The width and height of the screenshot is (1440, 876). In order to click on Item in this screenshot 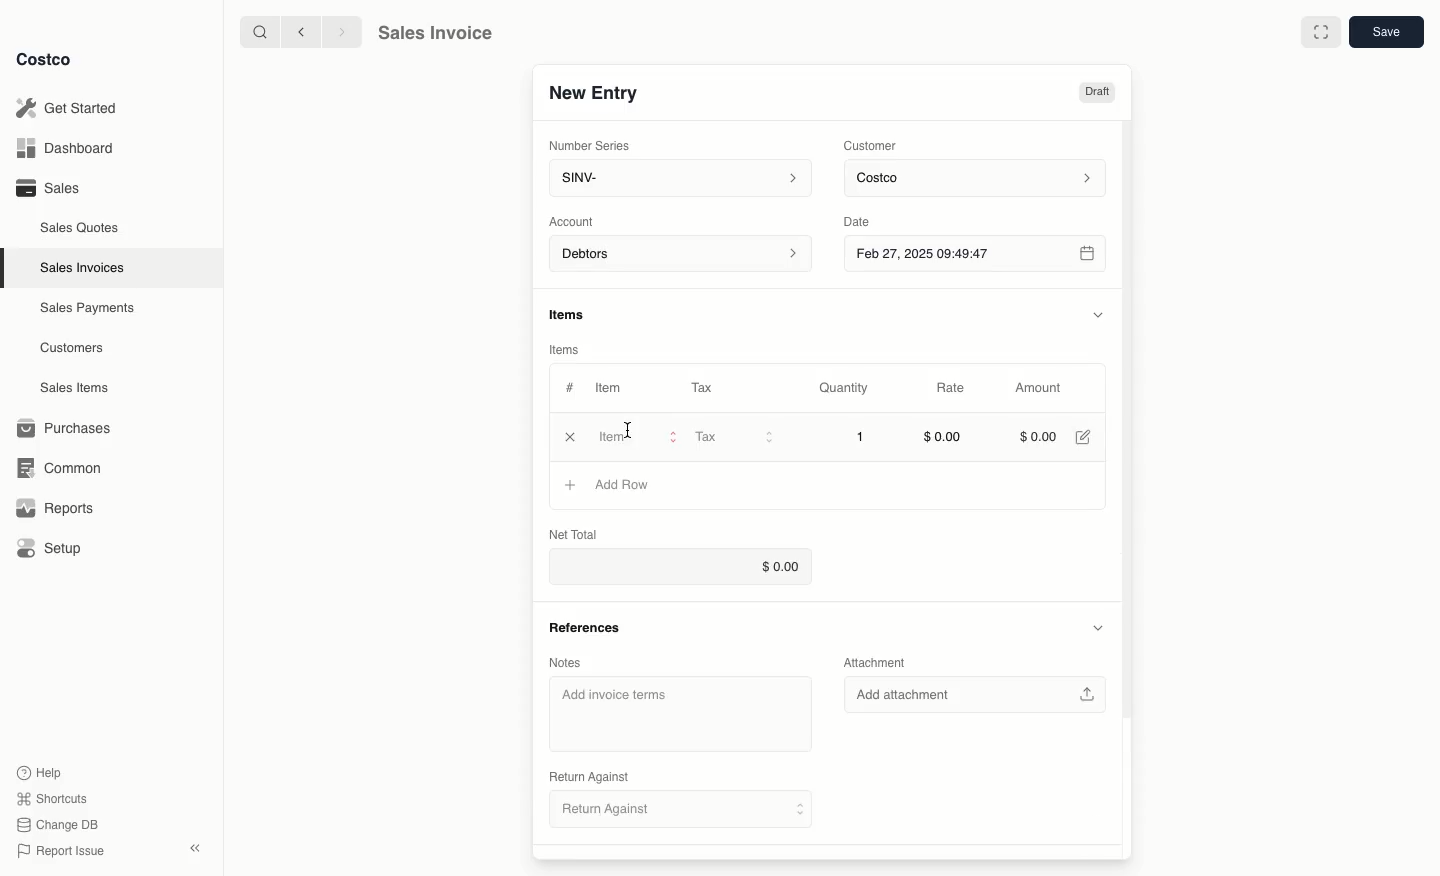, I will do `click(610, 387)`.